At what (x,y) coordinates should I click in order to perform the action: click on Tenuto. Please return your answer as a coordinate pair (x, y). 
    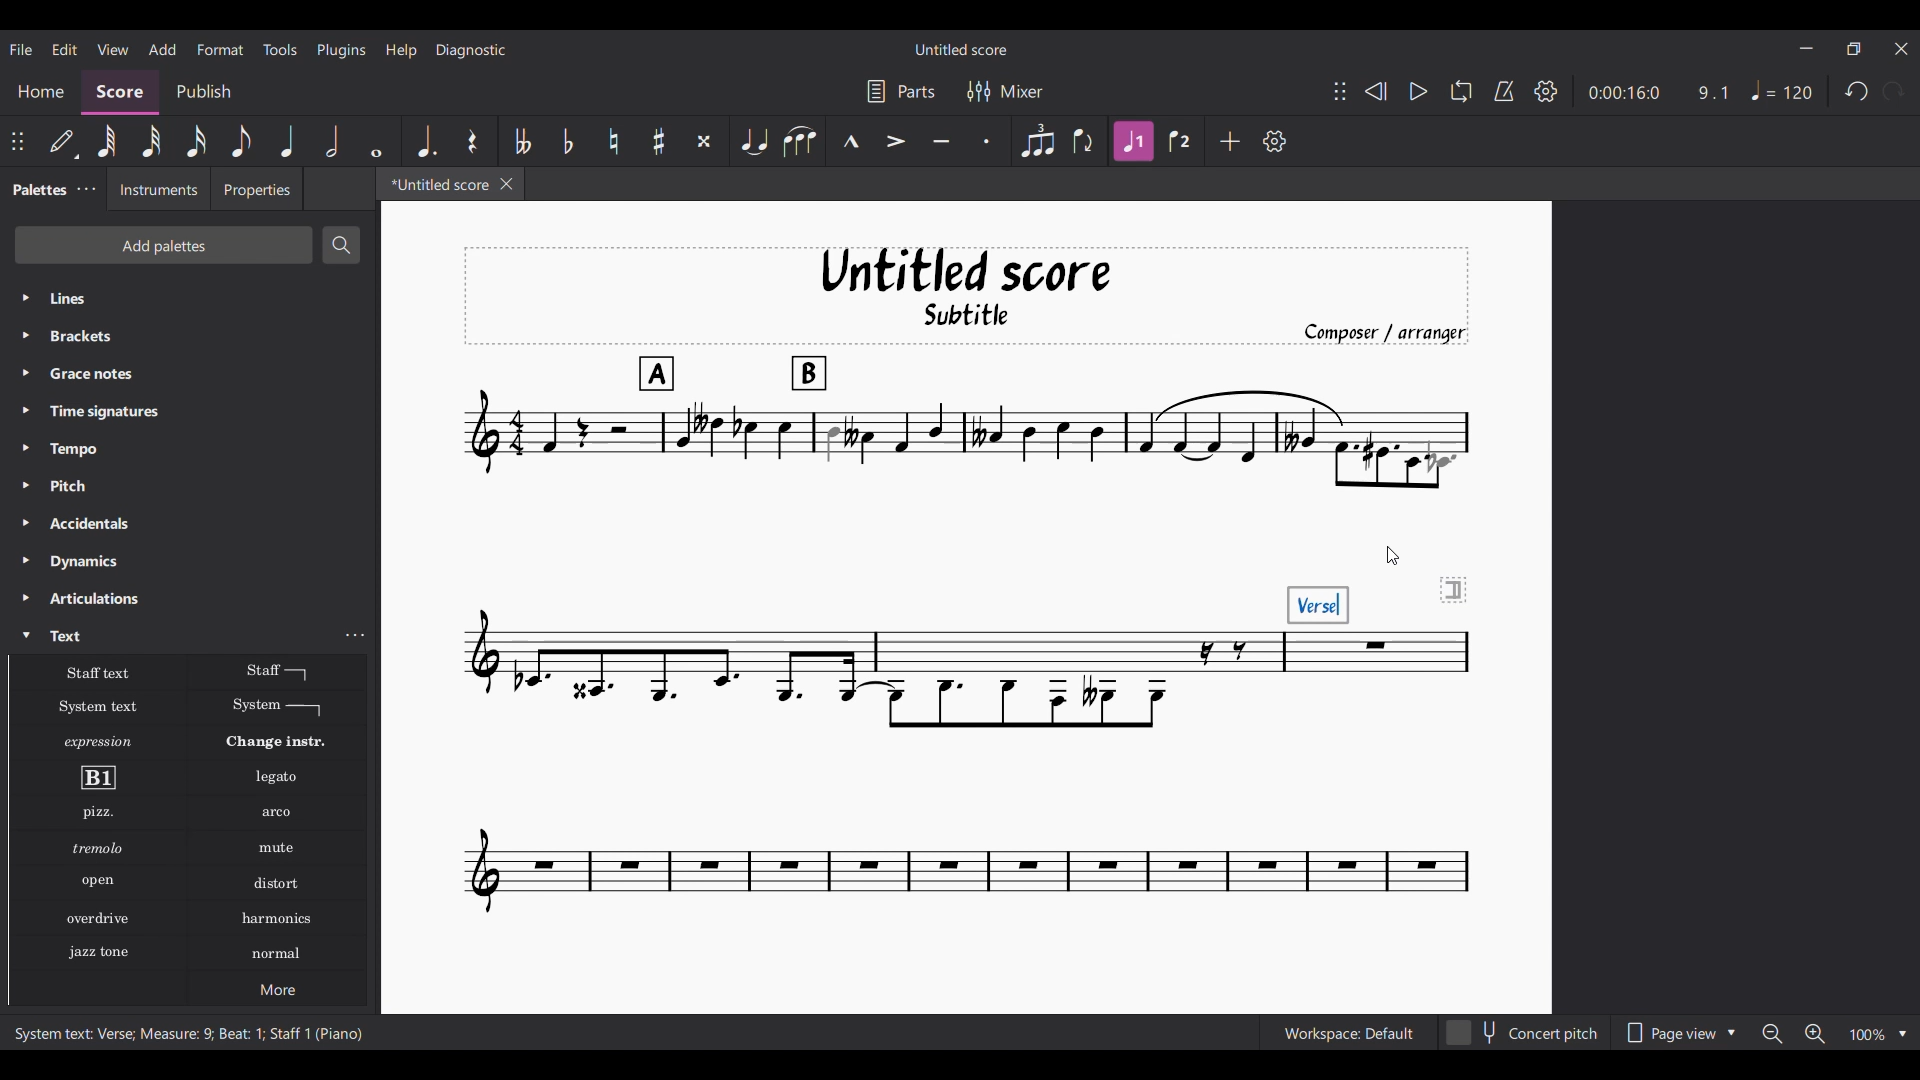
    Looking at the image, I should click on (942, 142).